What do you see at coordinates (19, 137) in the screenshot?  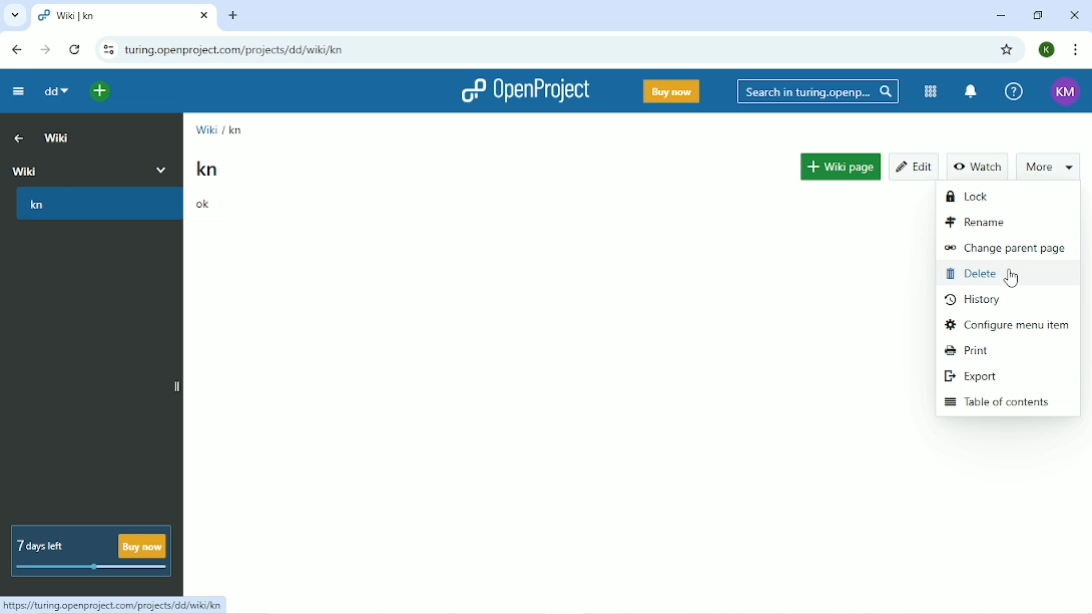 I see `Up` at bounding box center [19, 137].